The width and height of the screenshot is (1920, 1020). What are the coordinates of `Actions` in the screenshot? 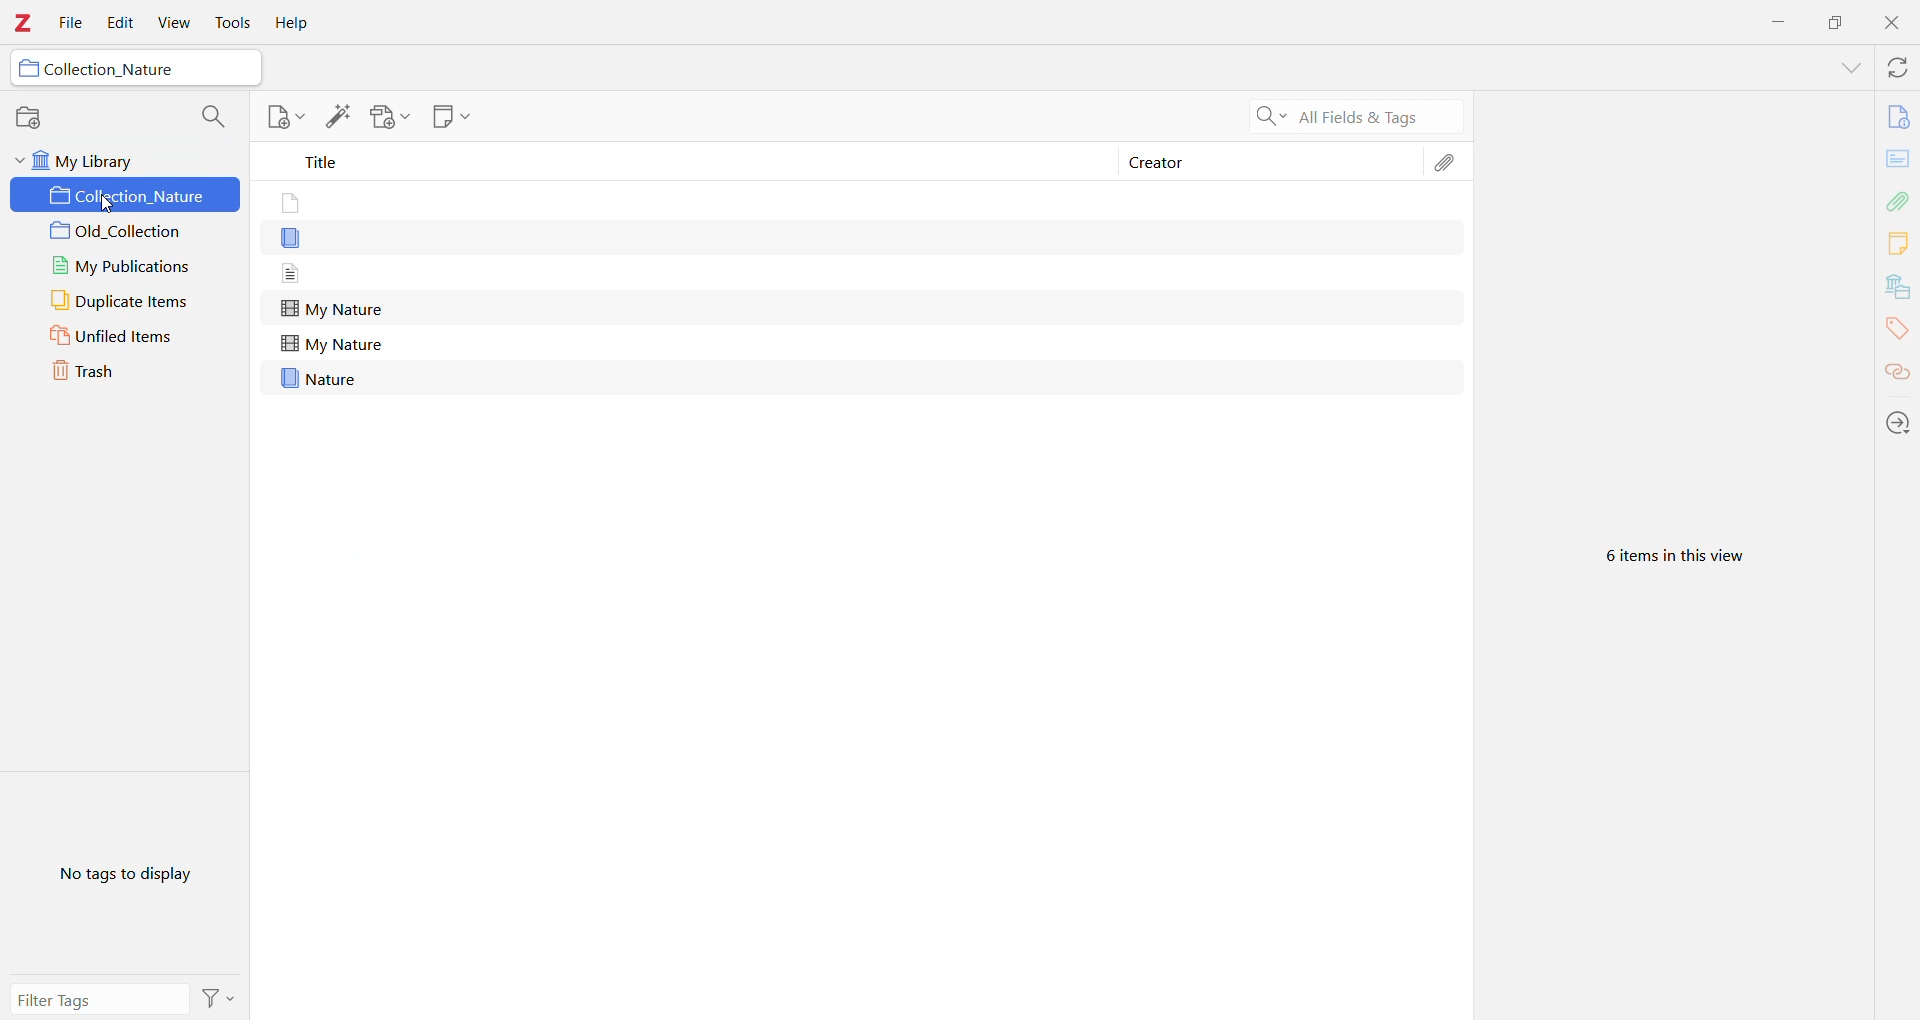 It's located at (221, 997).